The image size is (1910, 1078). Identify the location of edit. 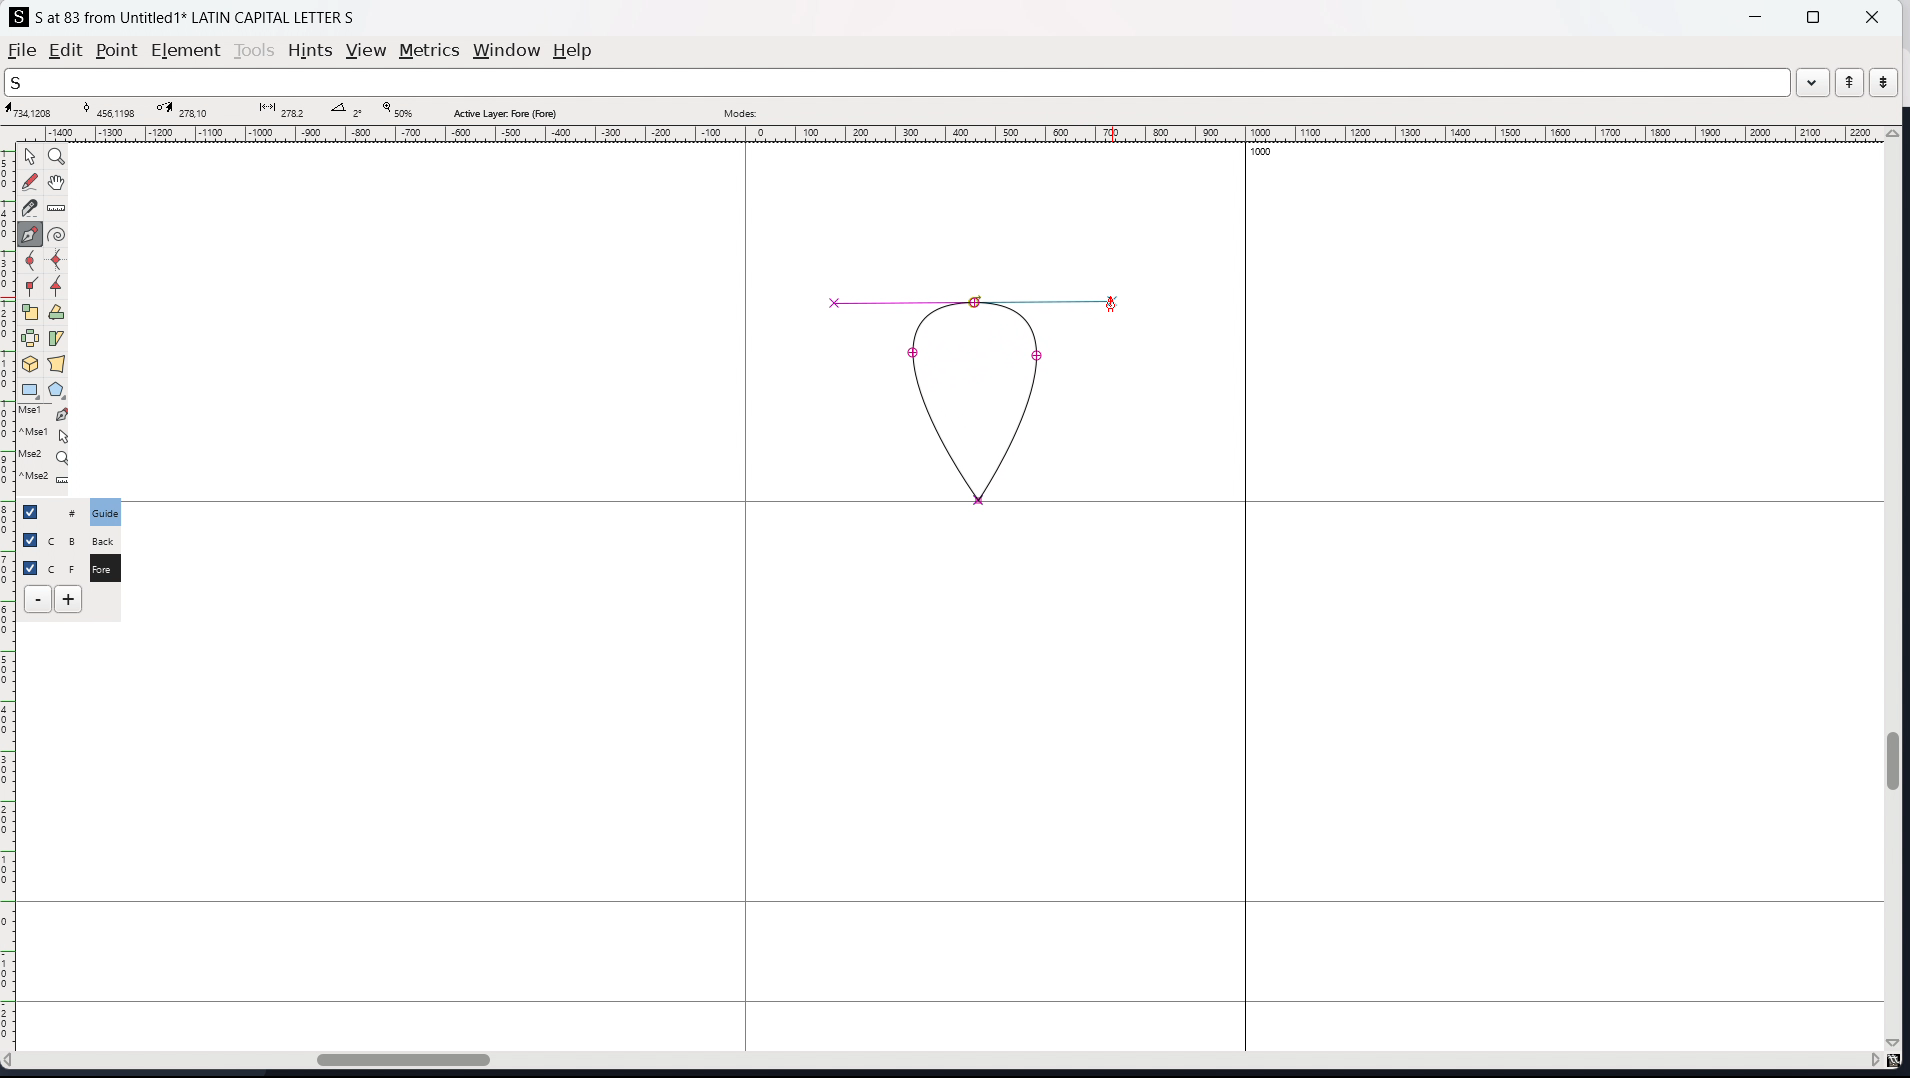
(66, 50).